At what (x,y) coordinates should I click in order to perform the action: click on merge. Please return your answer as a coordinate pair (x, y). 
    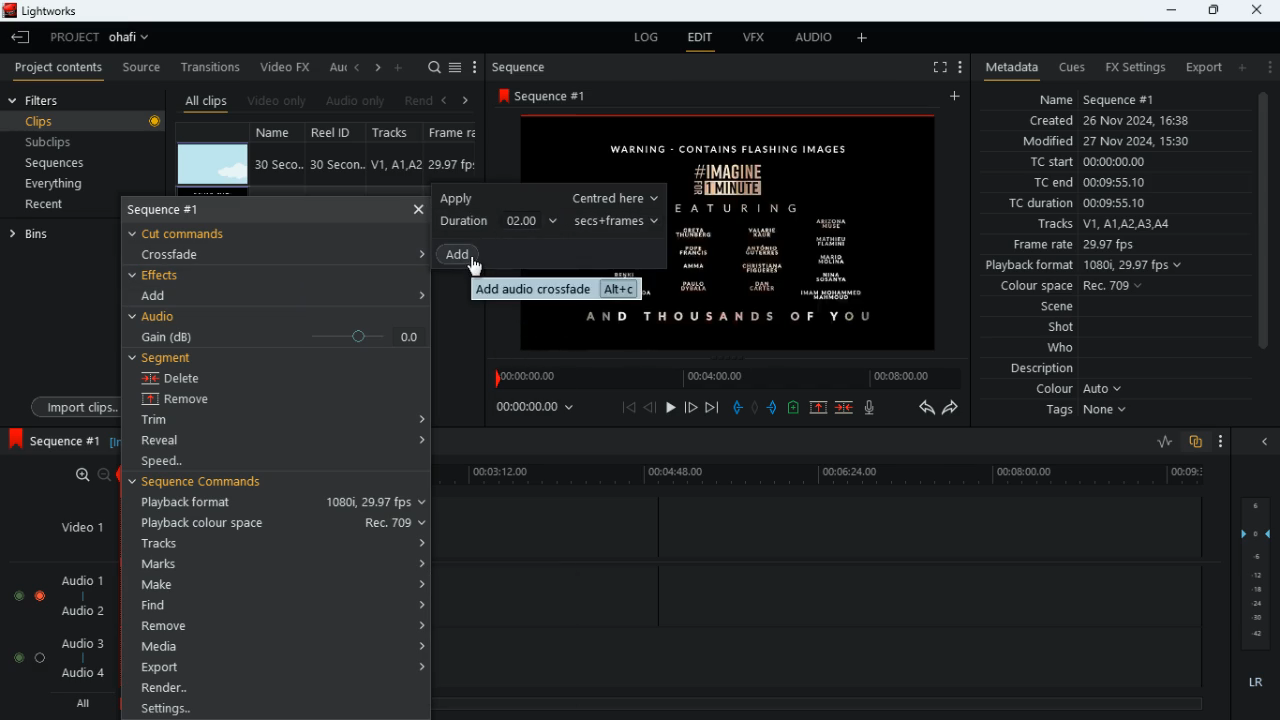
    Looking at the image, I should click on (846, 409).